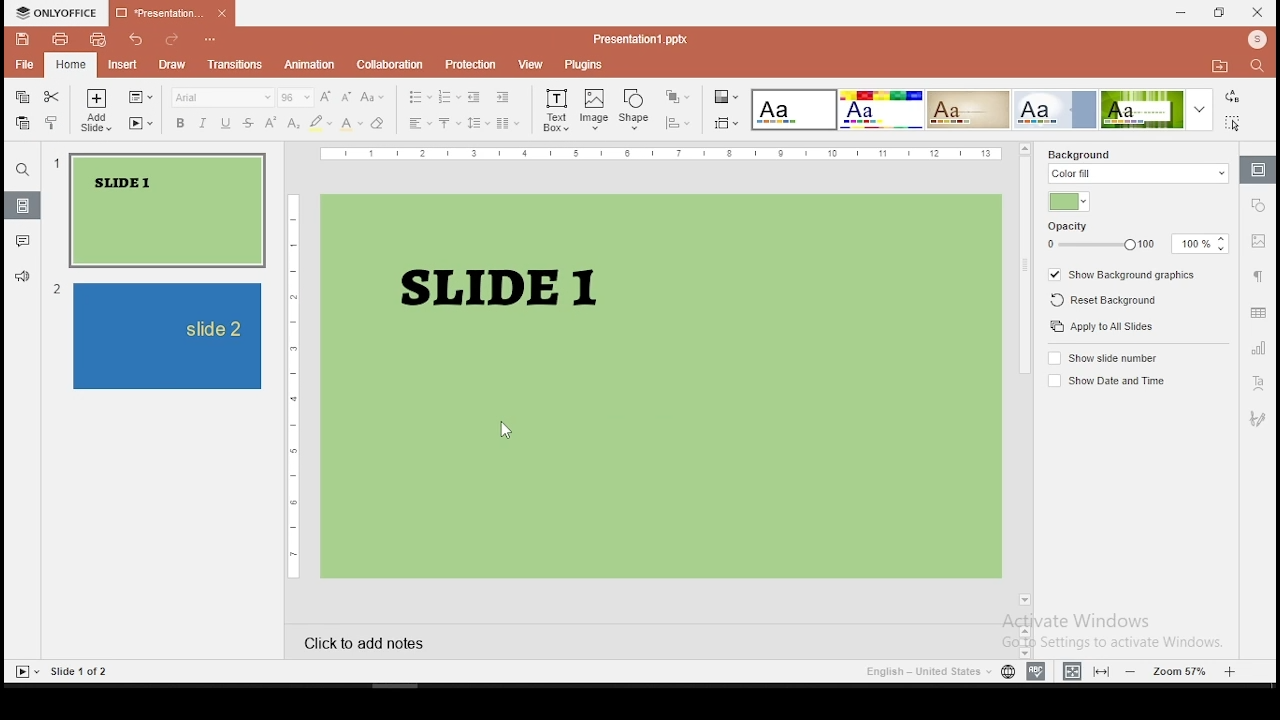 Image resolution: width=1280 pixels, height=720 pixels. Describe the element at coordinates (68, 67) in the screenshot. I see `home` at that location.